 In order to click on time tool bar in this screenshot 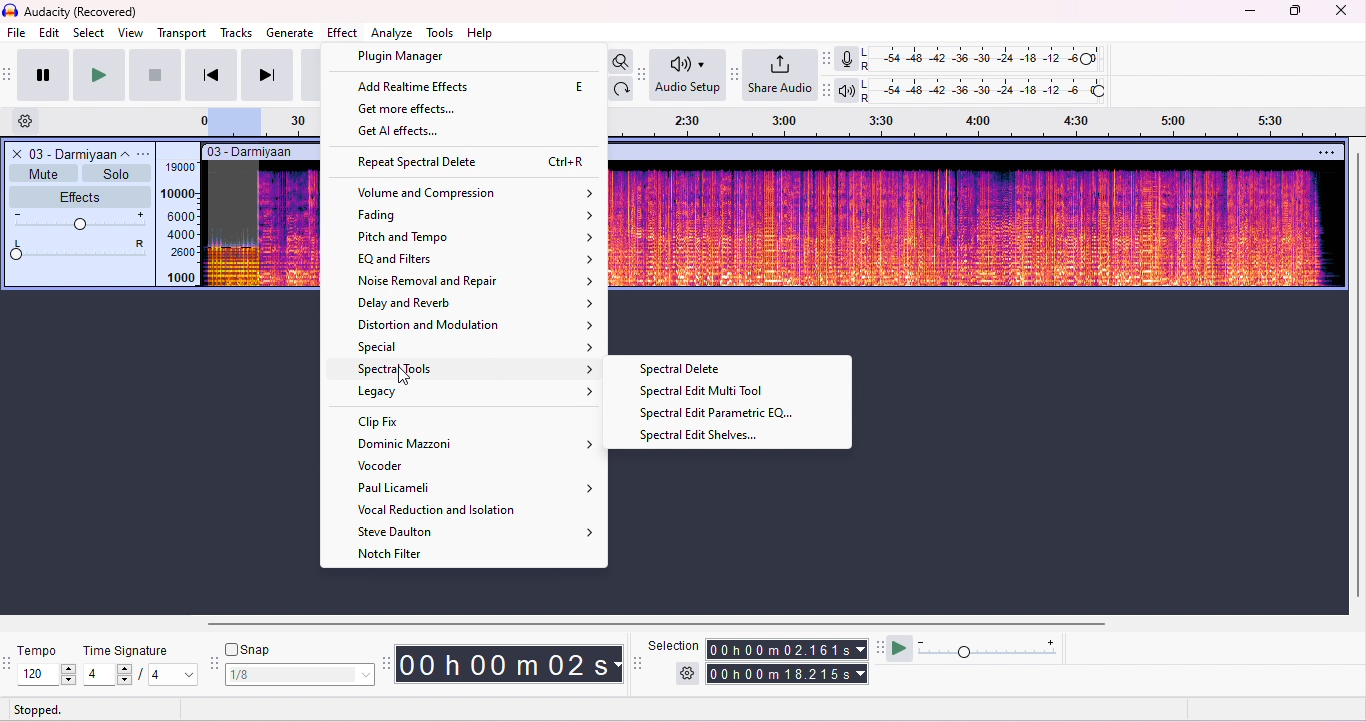, I will do `click(389, 663)`.